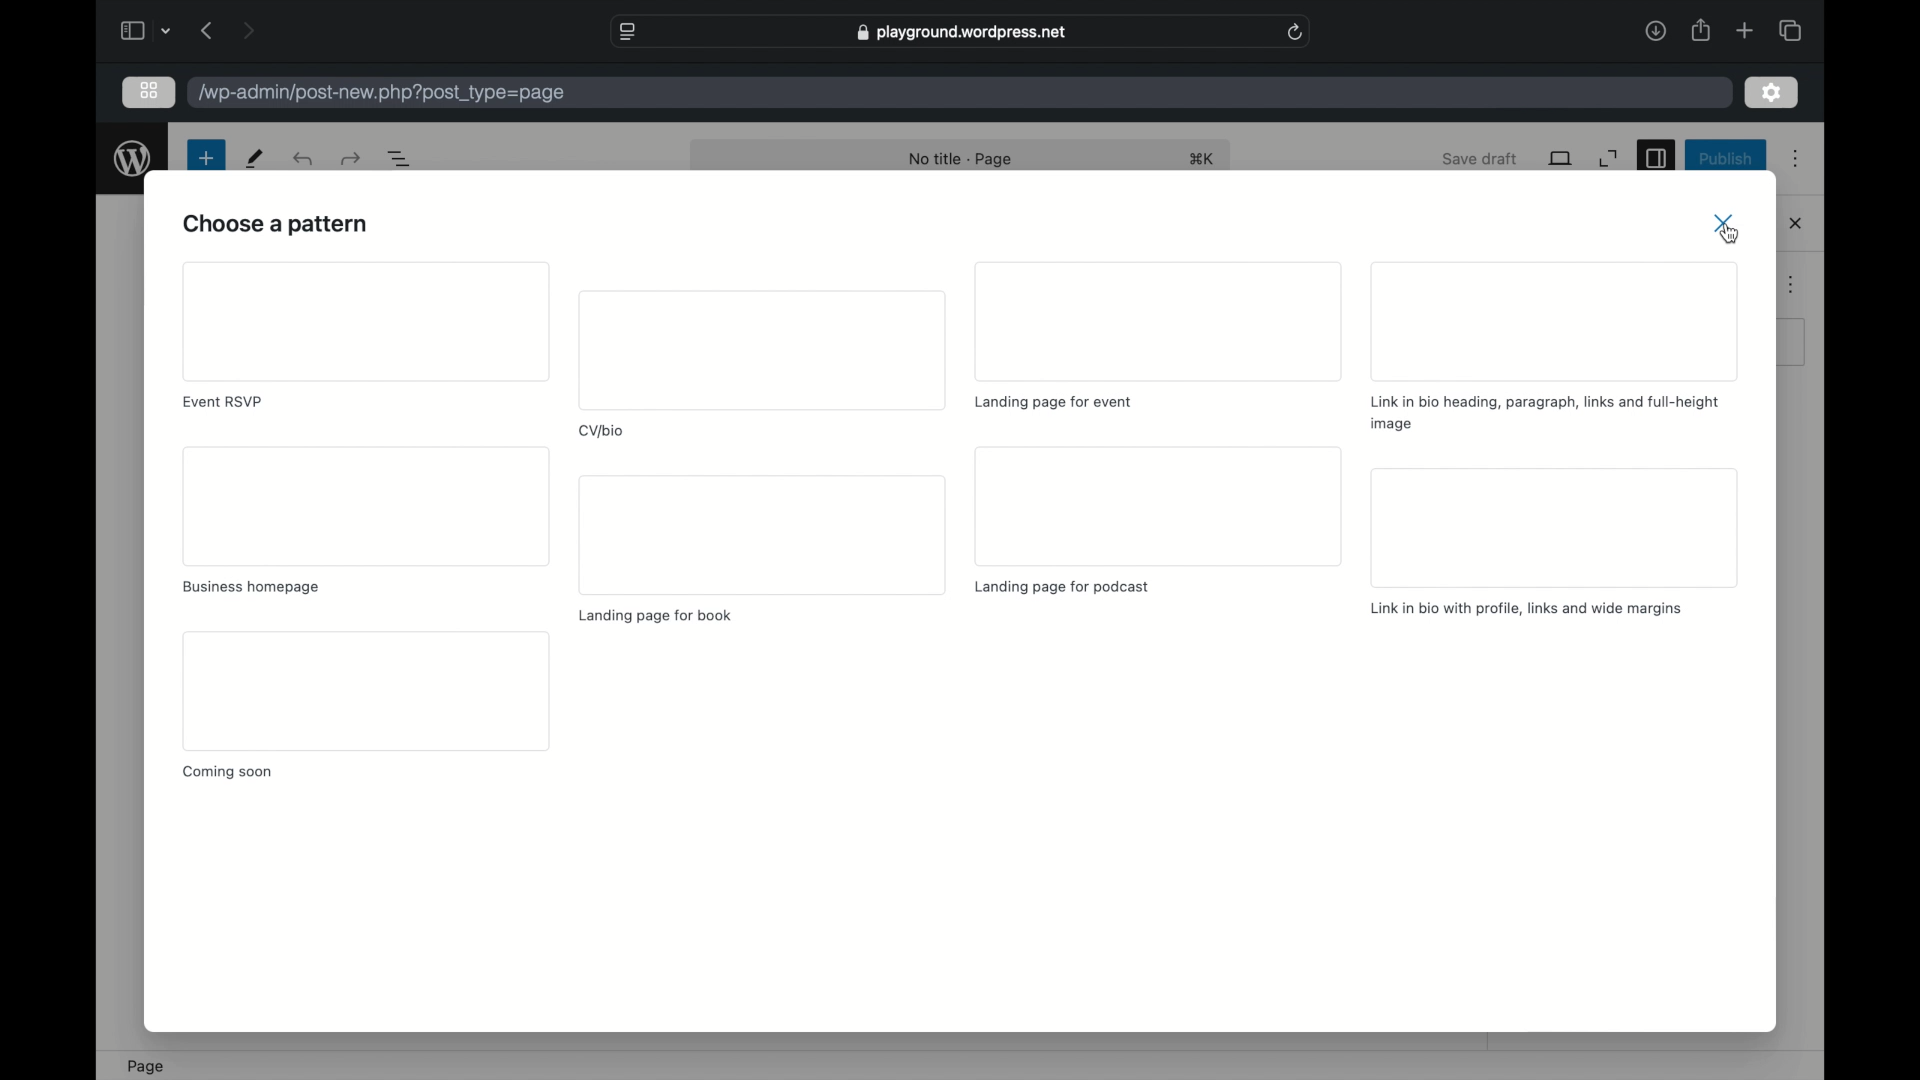 The width and height of the screenshot is (1920, 1080). What do you see at coordinates (304, 160) in the screenshot?
I see `redo` at bounding box center [304, 160].